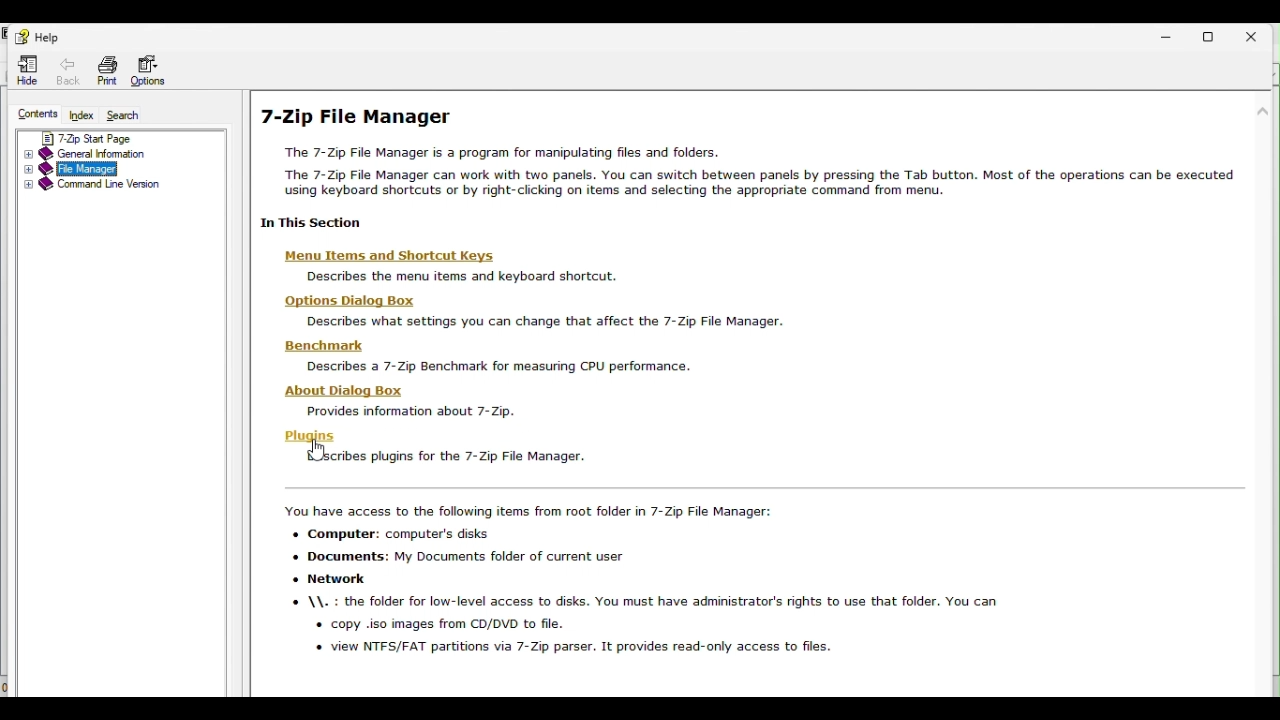  I want to click on search, so click(131, 117).